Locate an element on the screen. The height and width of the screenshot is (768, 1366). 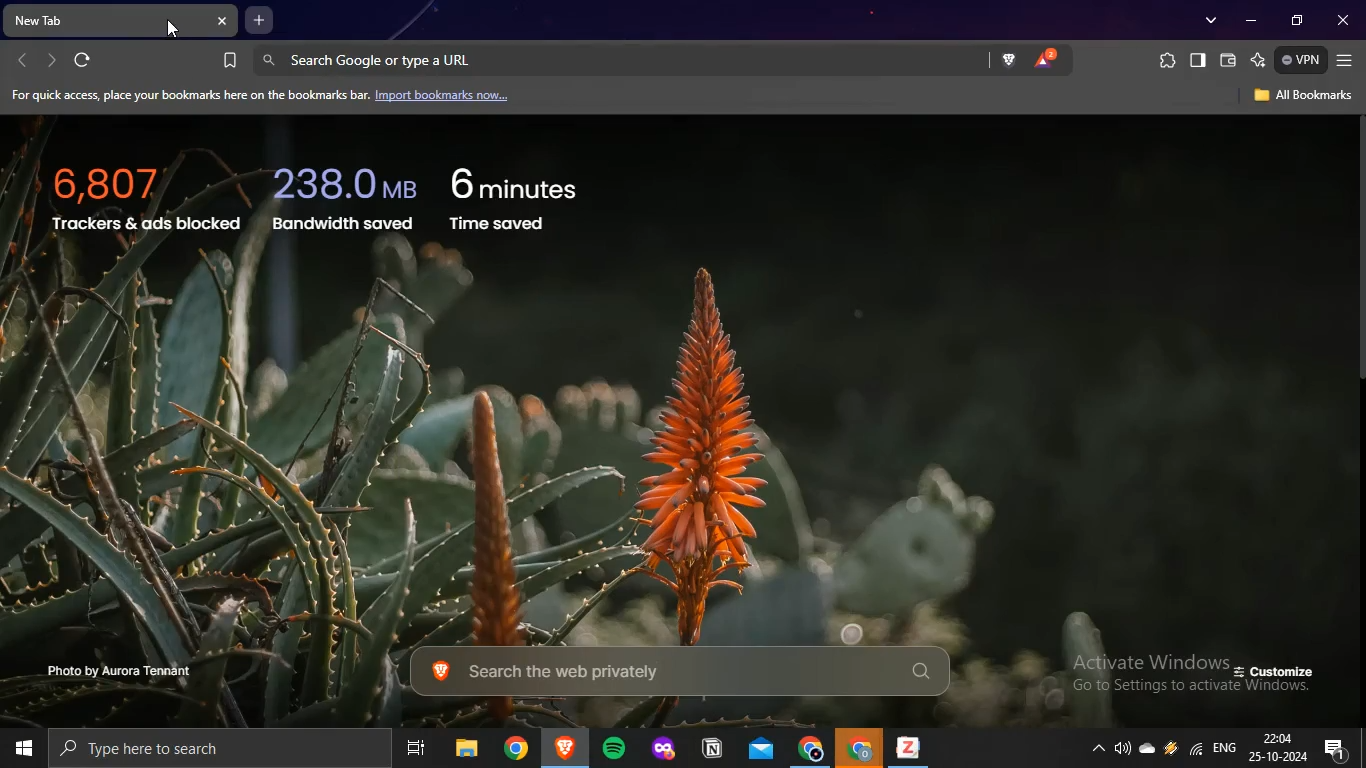
type here to search is located at coordinates (196, 749).